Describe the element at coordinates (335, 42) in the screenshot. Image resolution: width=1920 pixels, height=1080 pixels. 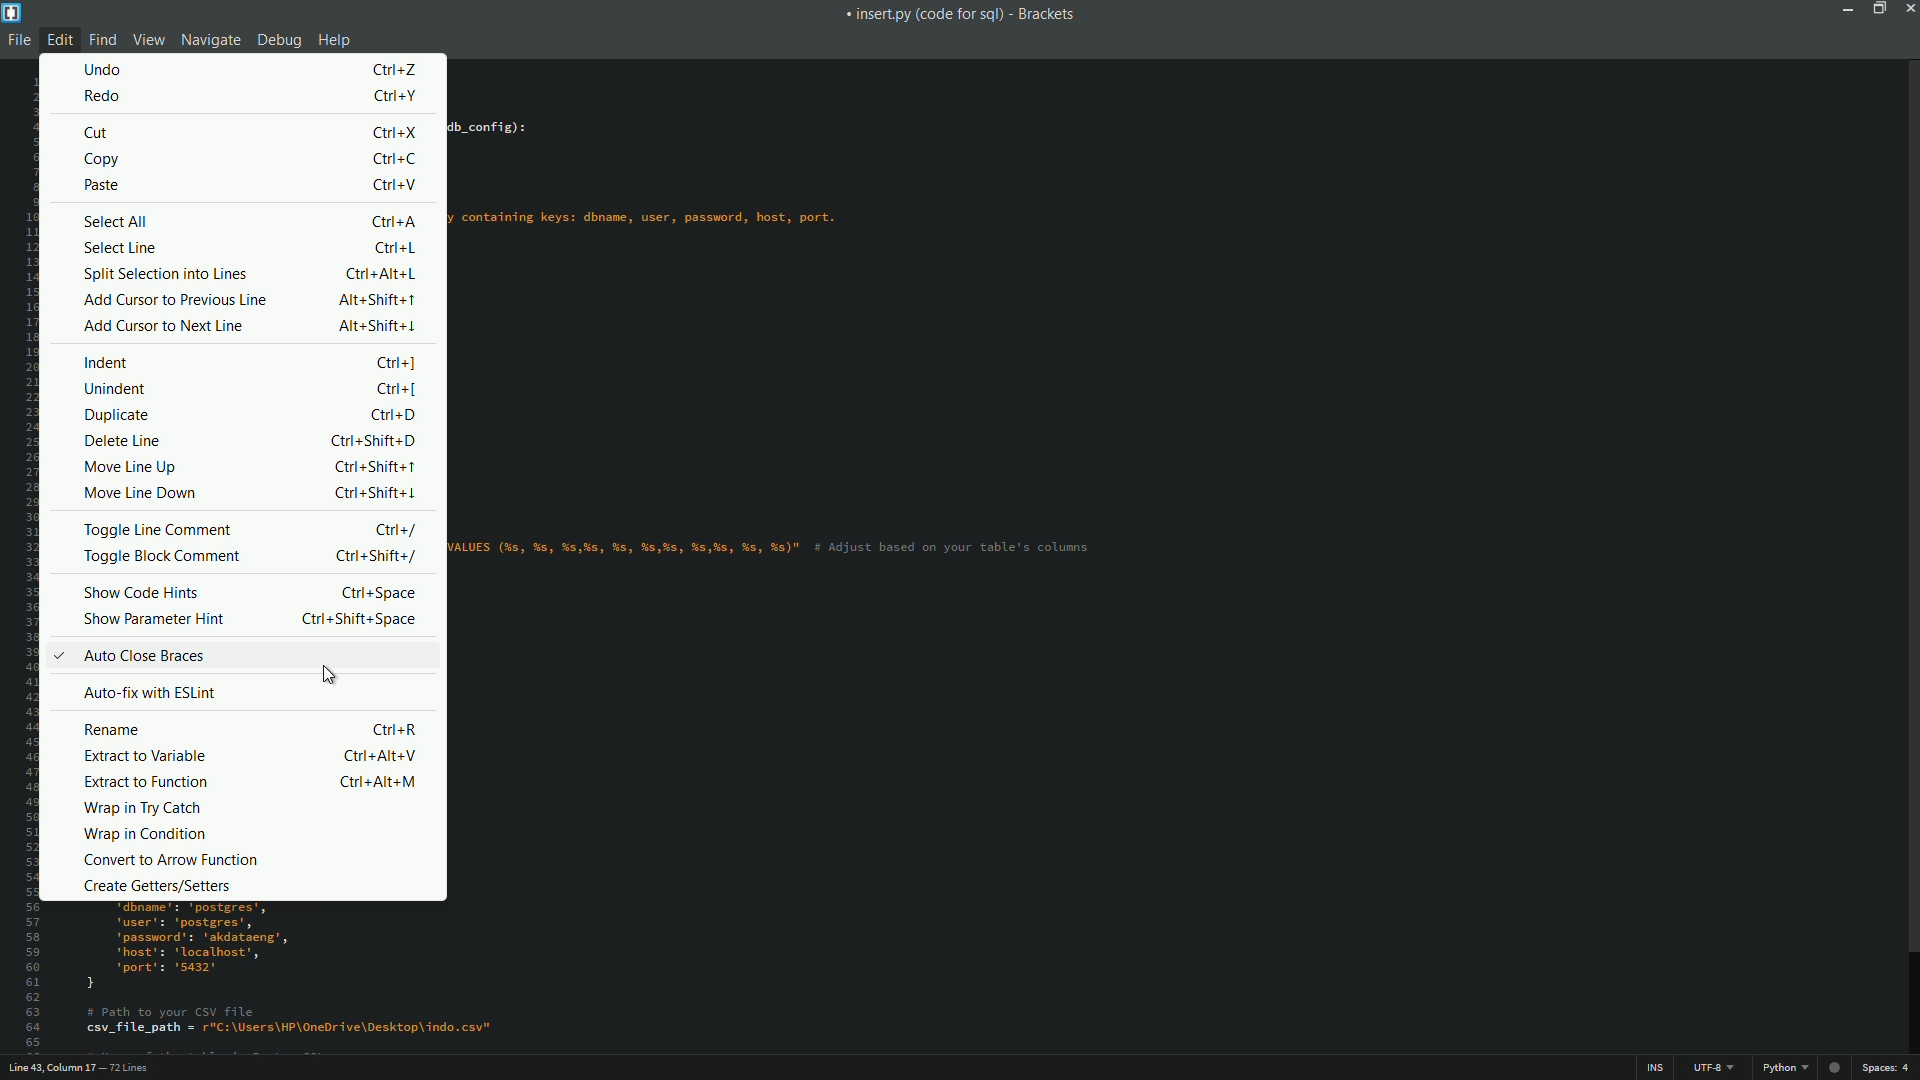
I see `help menu` at that location.